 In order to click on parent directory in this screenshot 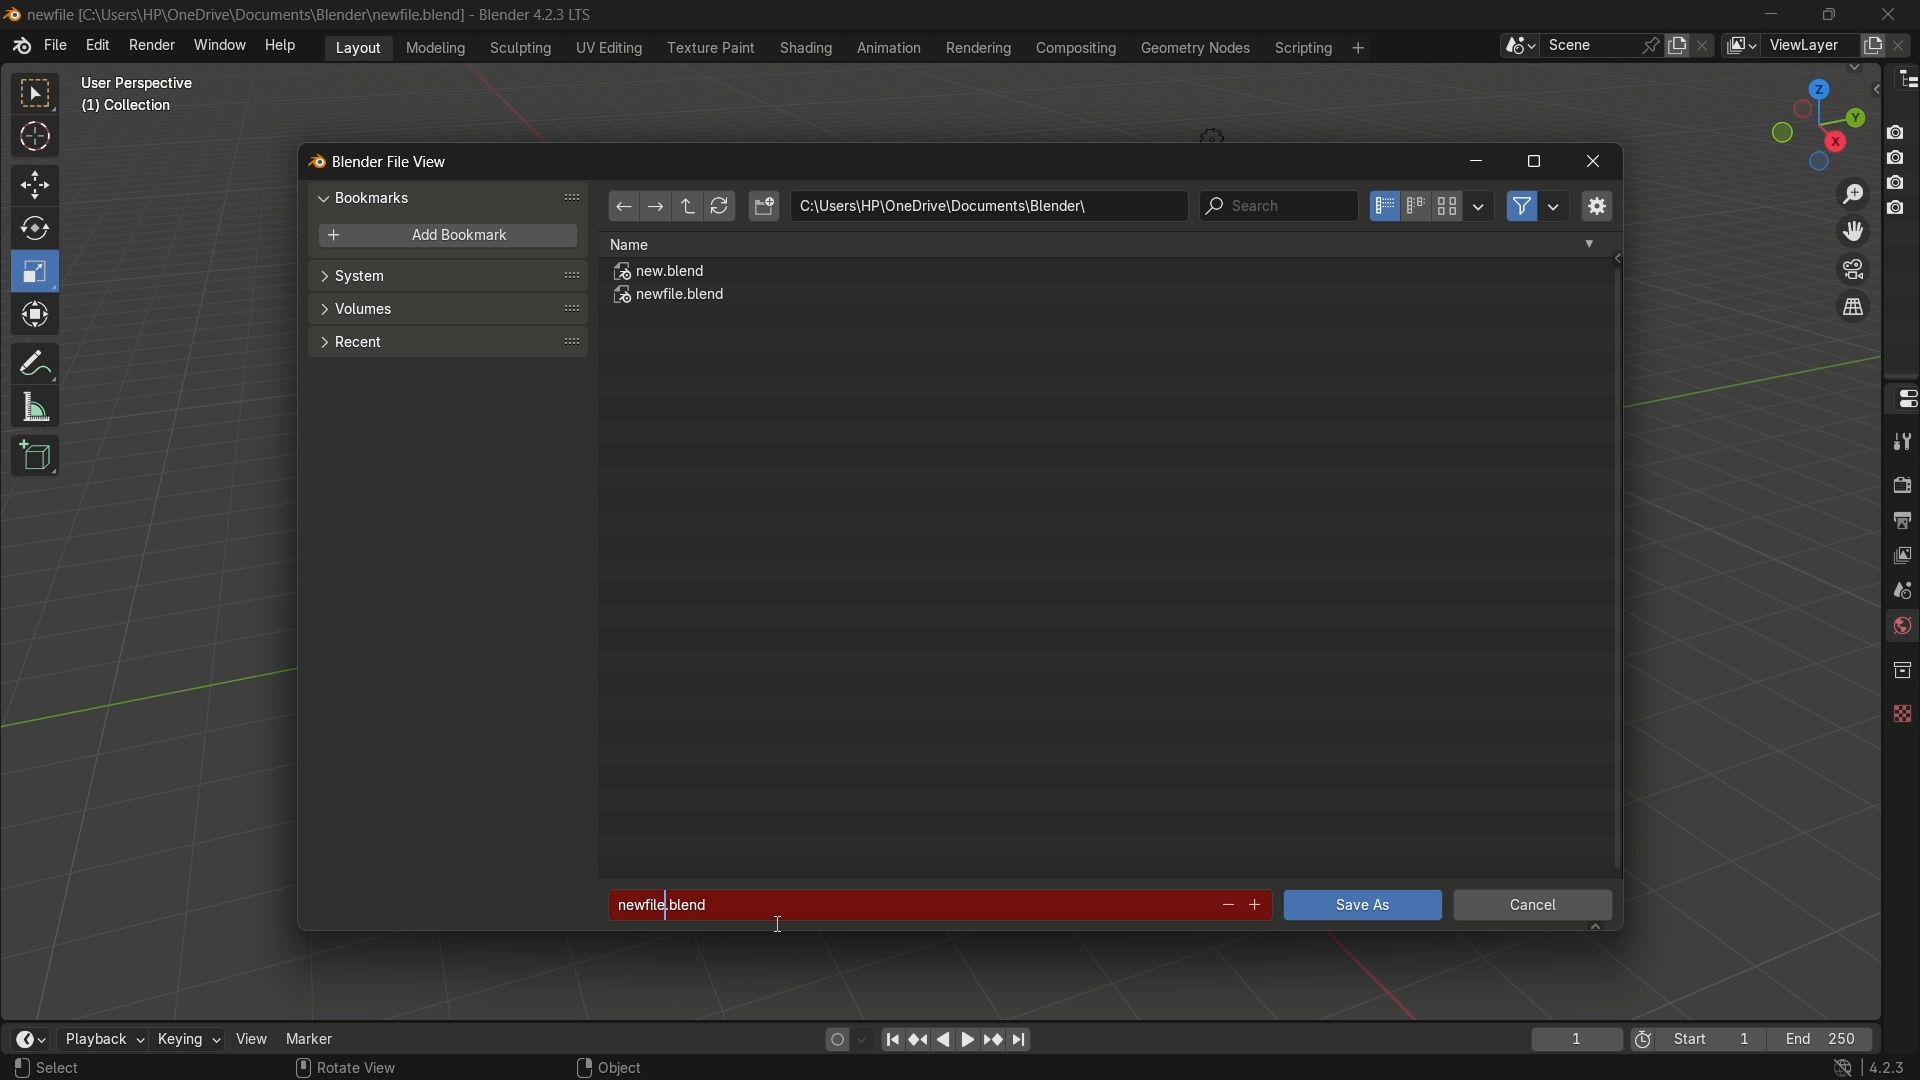, I will do `click(690, 206)`.